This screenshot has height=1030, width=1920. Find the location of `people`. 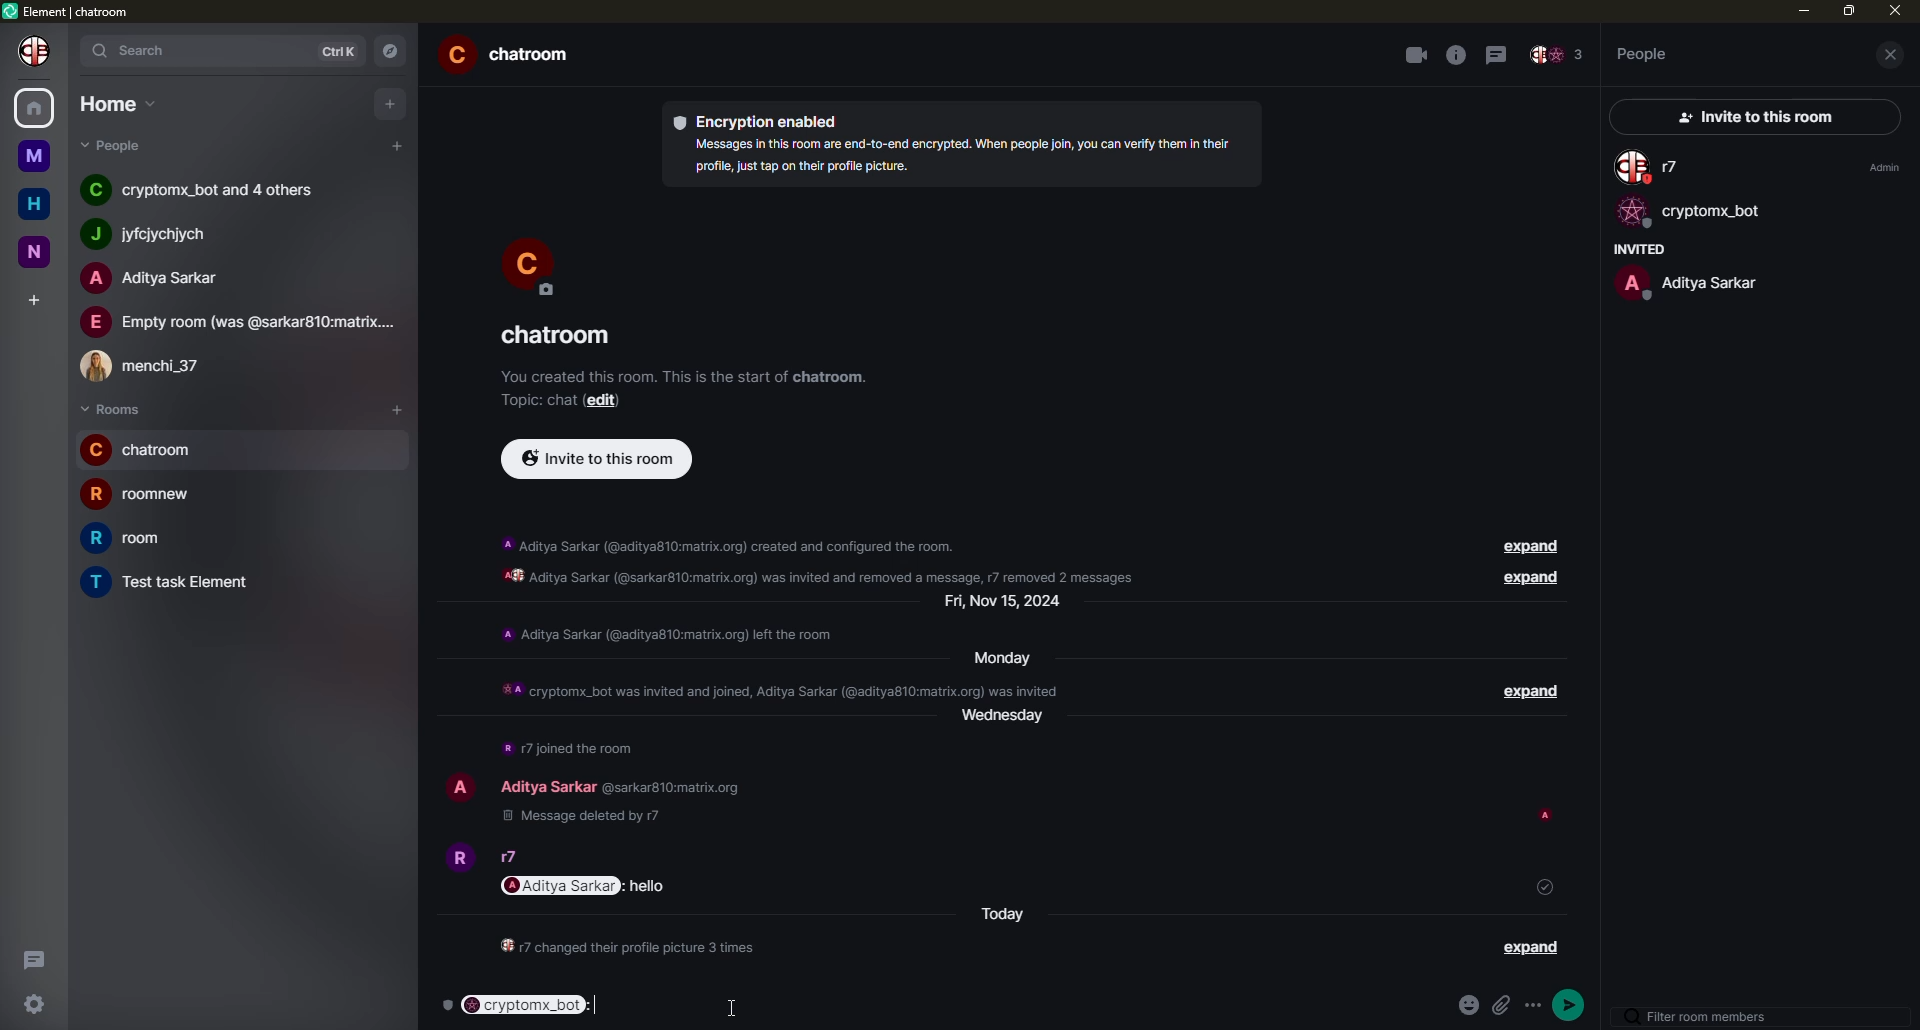

people is located at coordinates (158, 234).